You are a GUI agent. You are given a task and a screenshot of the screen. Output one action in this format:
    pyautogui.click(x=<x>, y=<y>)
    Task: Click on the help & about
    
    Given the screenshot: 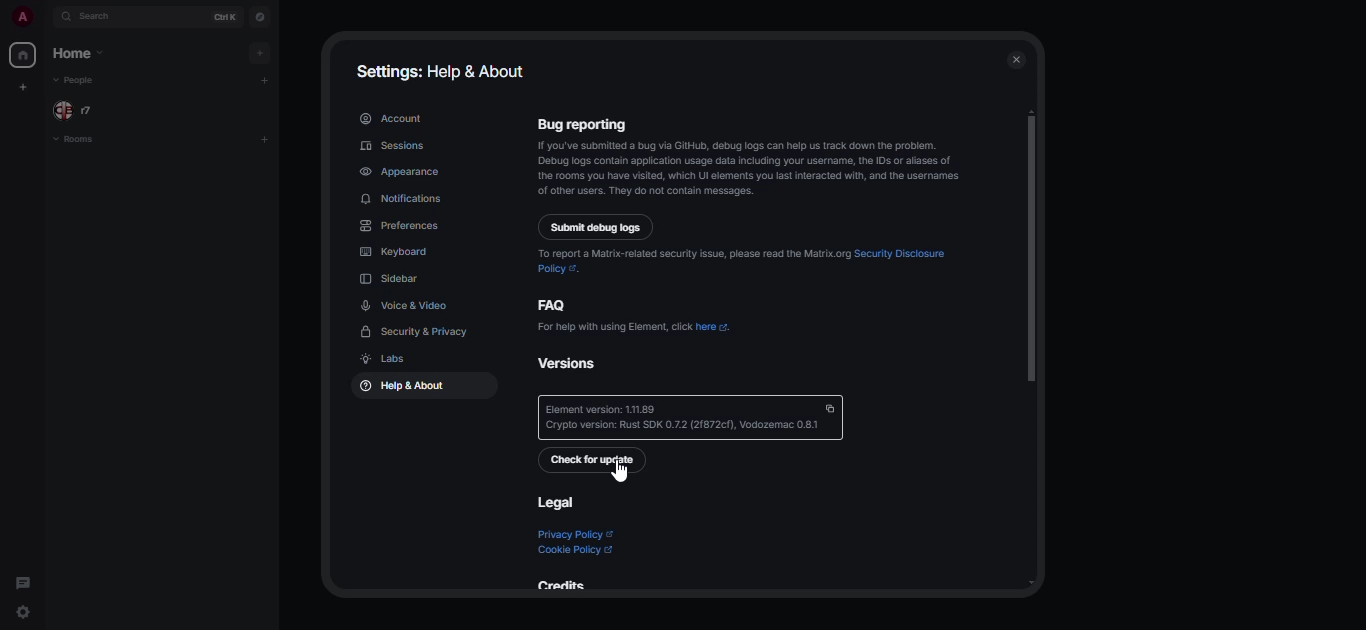 What is the action you would take?
    pyautogui.click(x=409, y=385)
    